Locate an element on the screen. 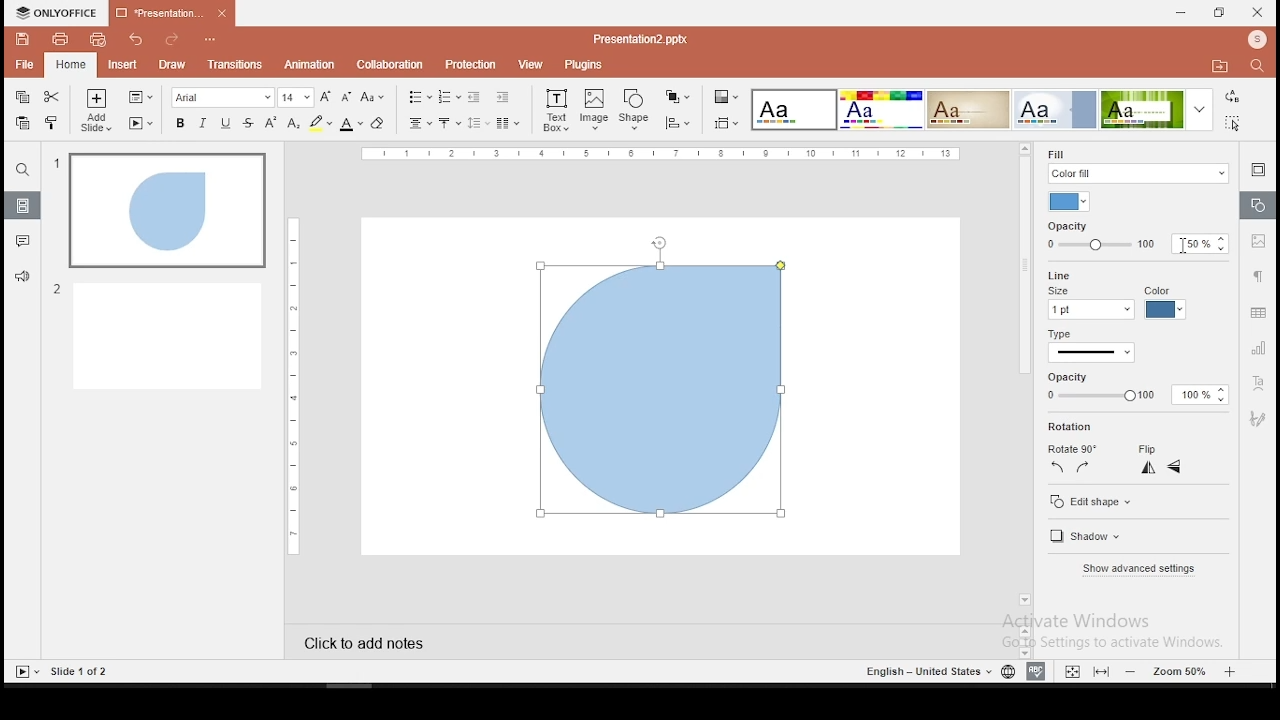 This screenshot has height=720, width=1280. line type selection is located at coordinates (1092, 354).